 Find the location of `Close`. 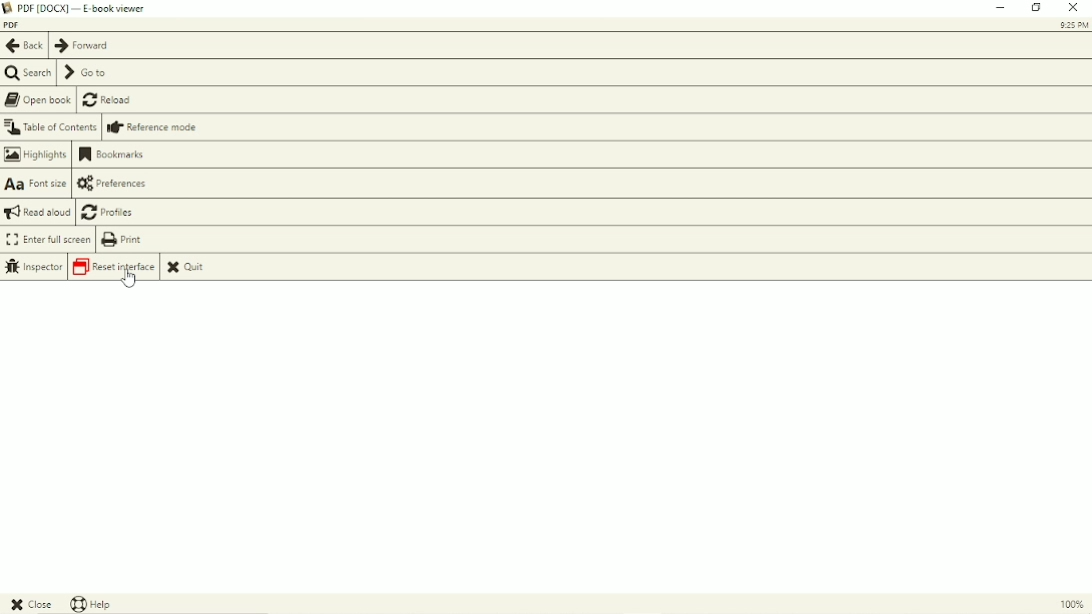

Close is located at coordinates (33, 603).